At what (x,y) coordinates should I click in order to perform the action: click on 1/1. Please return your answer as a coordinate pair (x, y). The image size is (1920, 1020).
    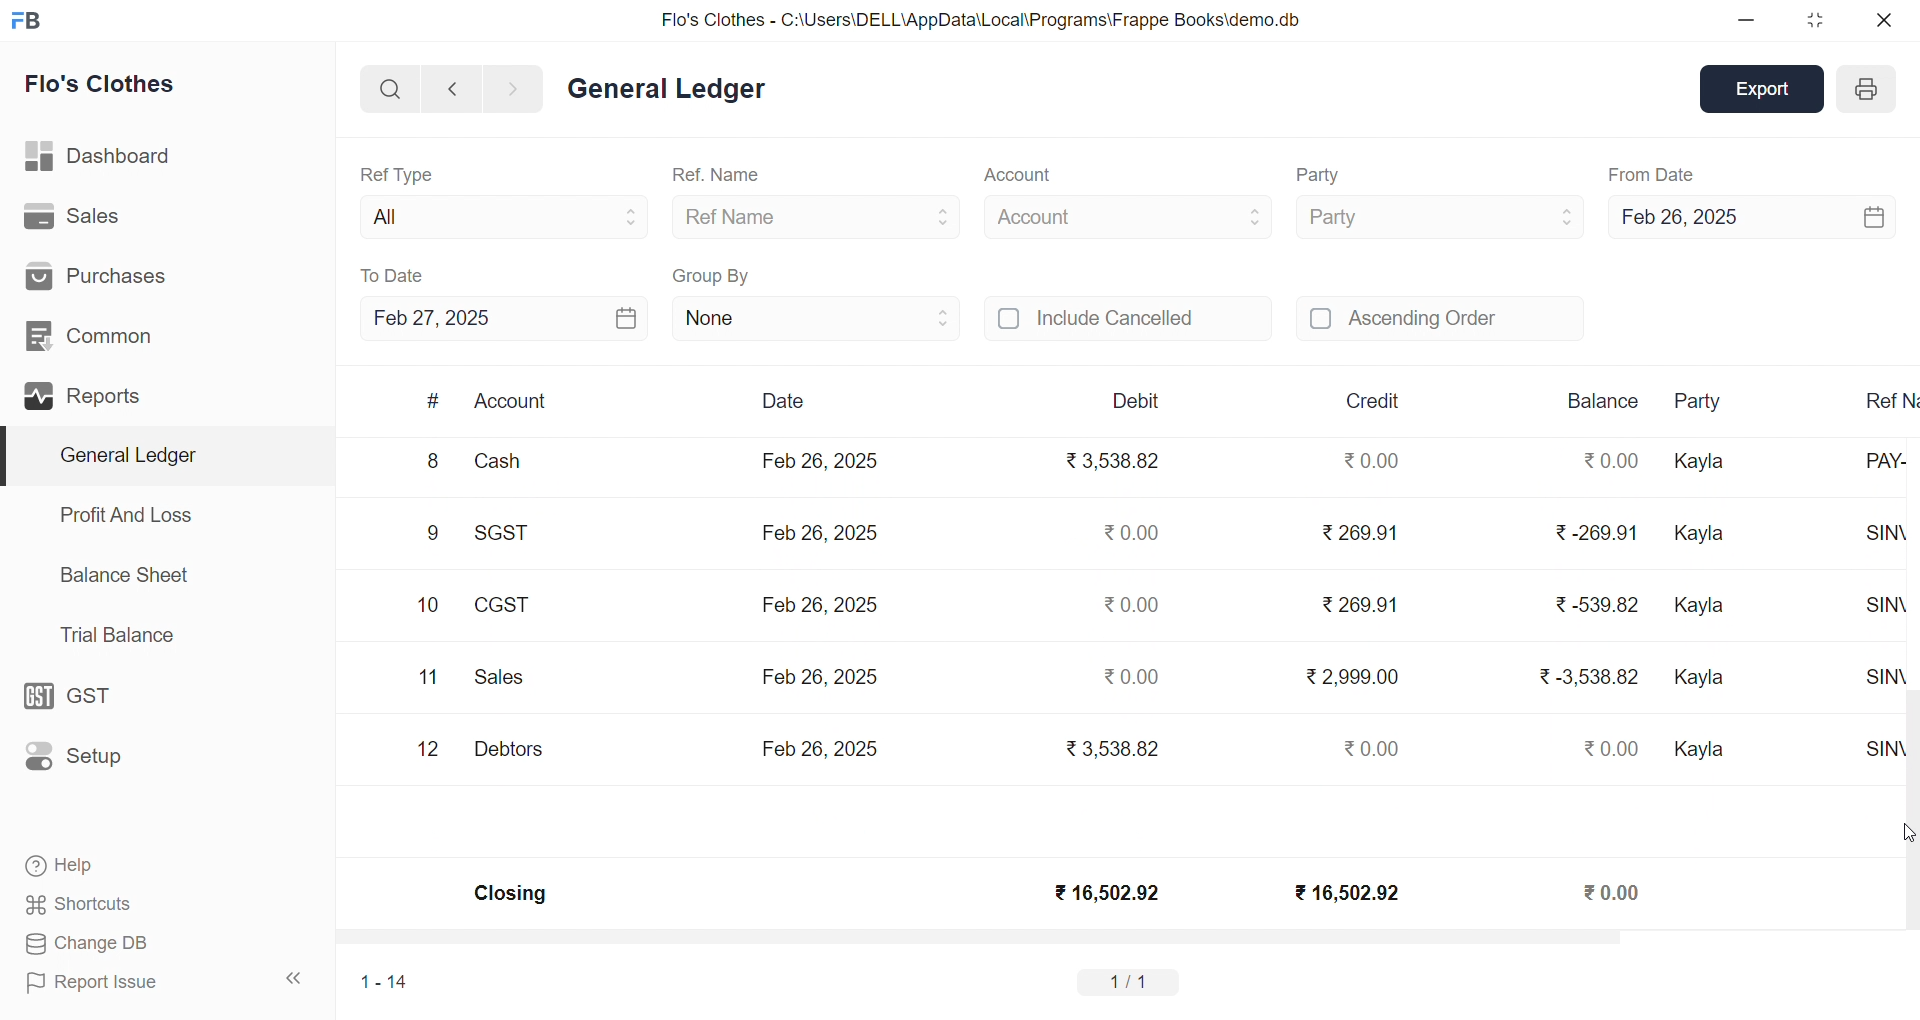
    Looking at the image, I should click on (1133, 981).